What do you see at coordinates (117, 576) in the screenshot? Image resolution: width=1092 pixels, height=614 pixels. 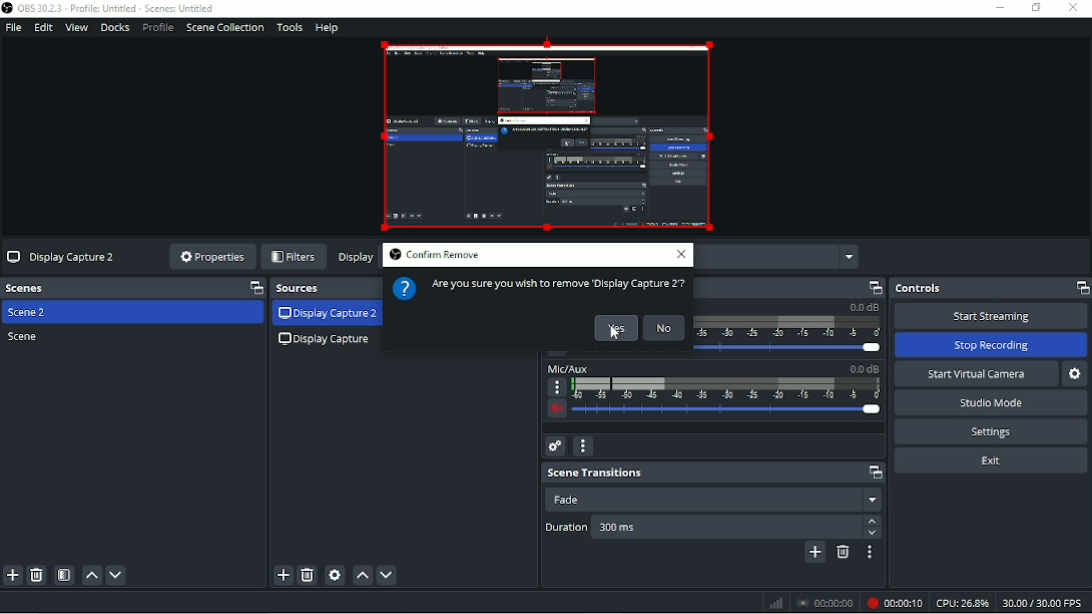 I see `Move scene down` at bounding box center [117, 576].